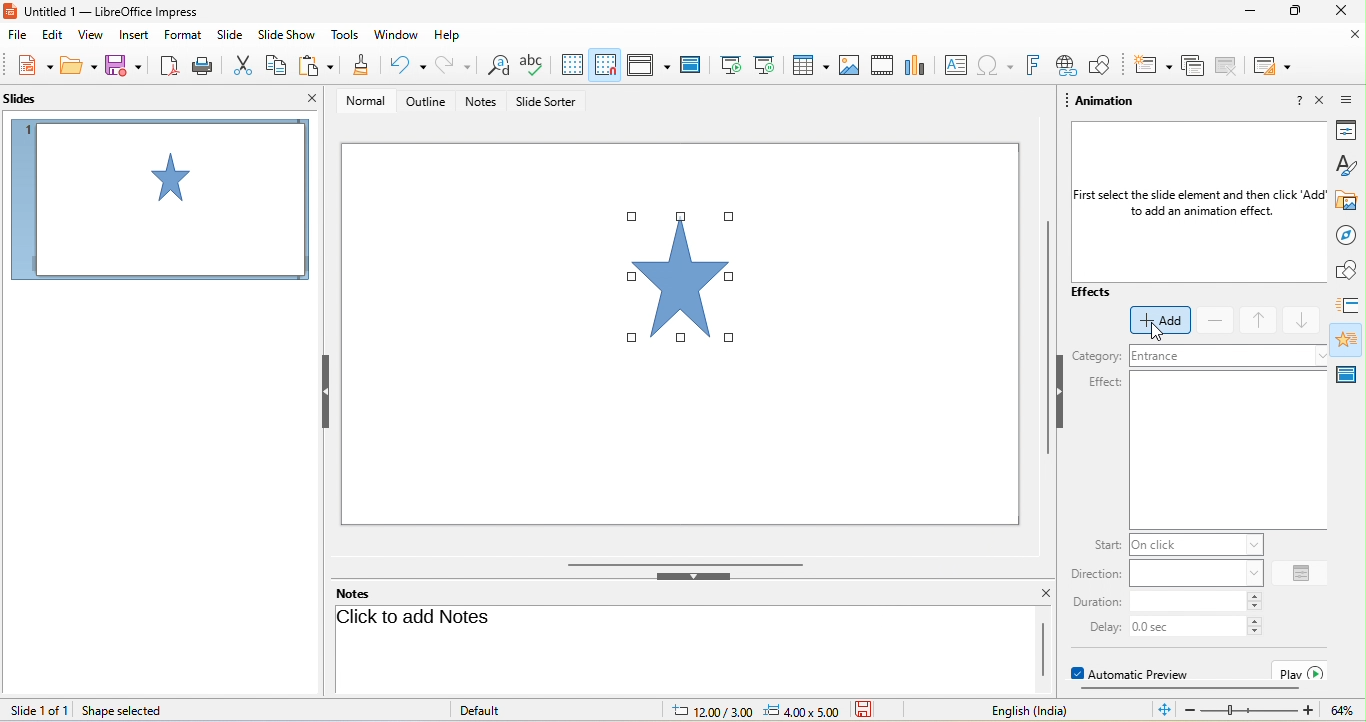 The height and width of the screenshot is (722, 1366). I want to click on outline, so click(429, 105).